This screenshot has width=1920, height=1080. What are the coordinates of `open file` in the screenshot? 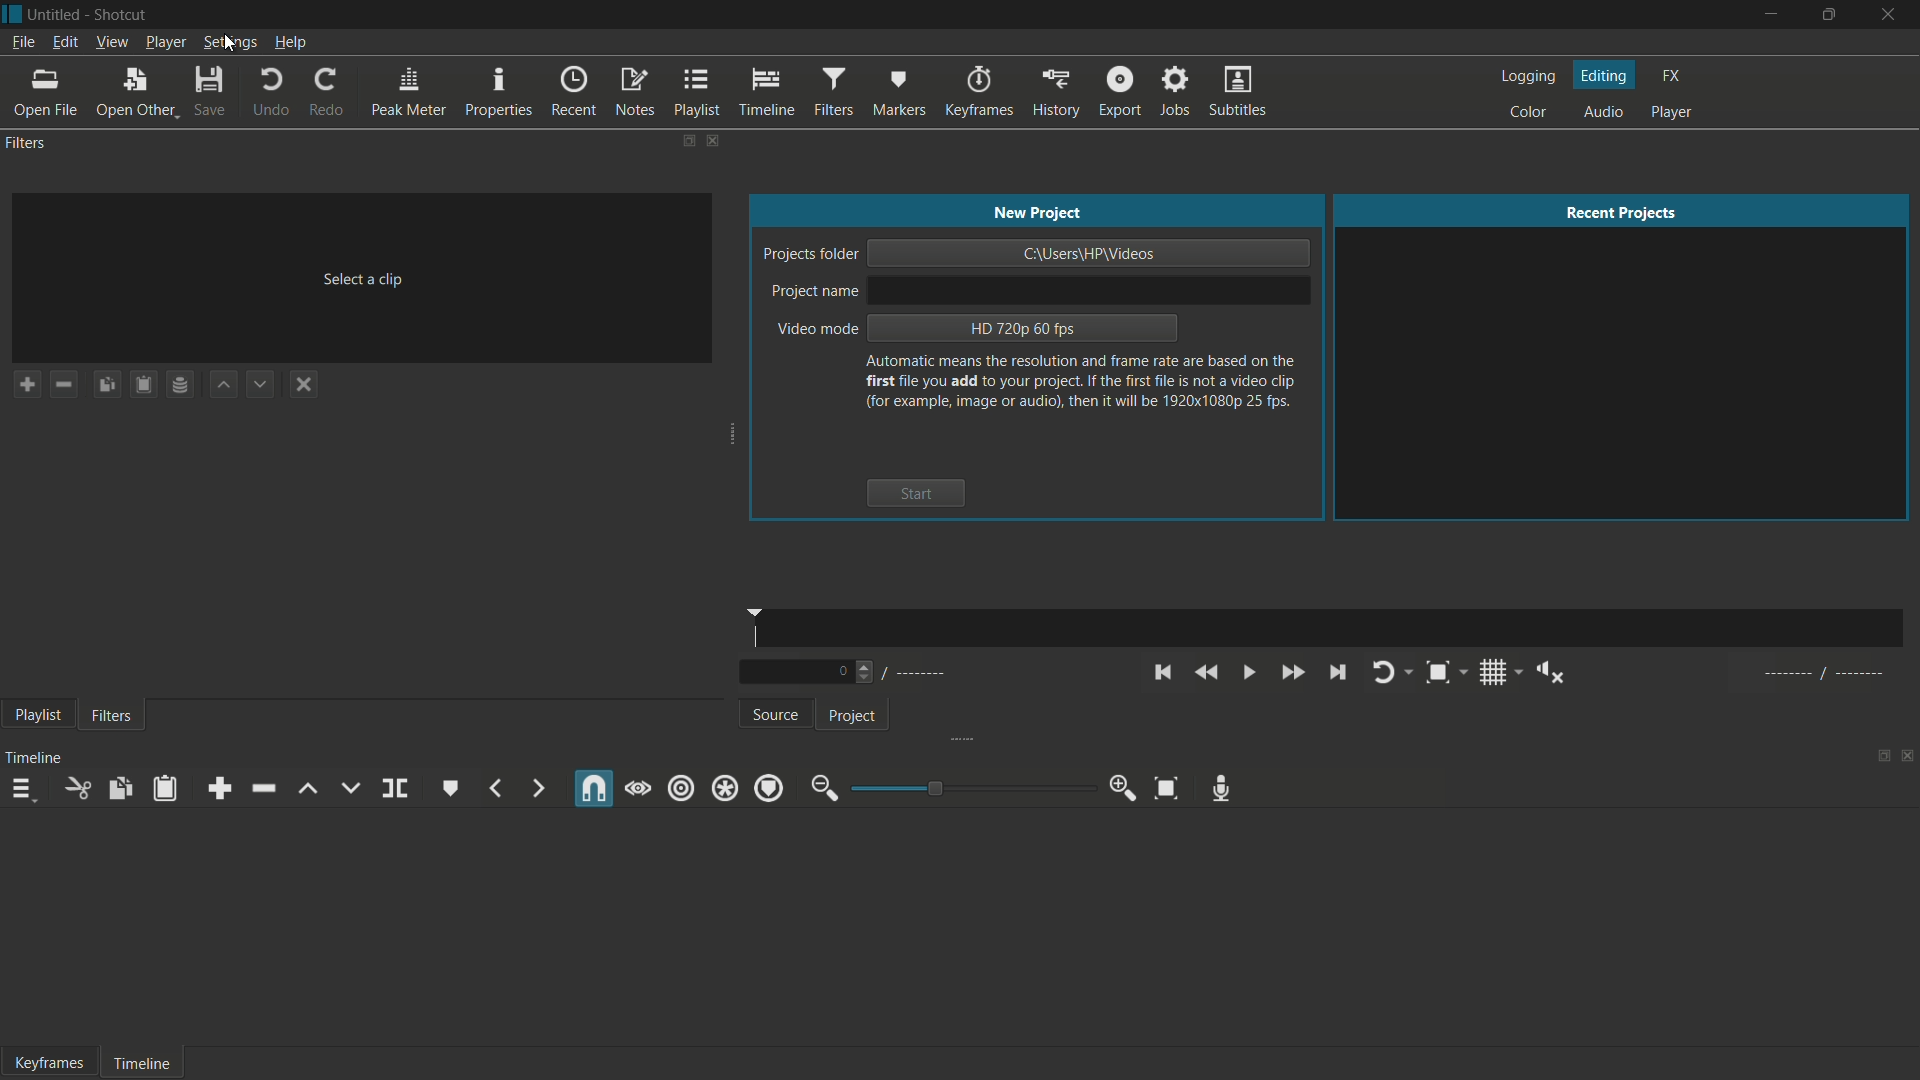 It's located at (45, 94).